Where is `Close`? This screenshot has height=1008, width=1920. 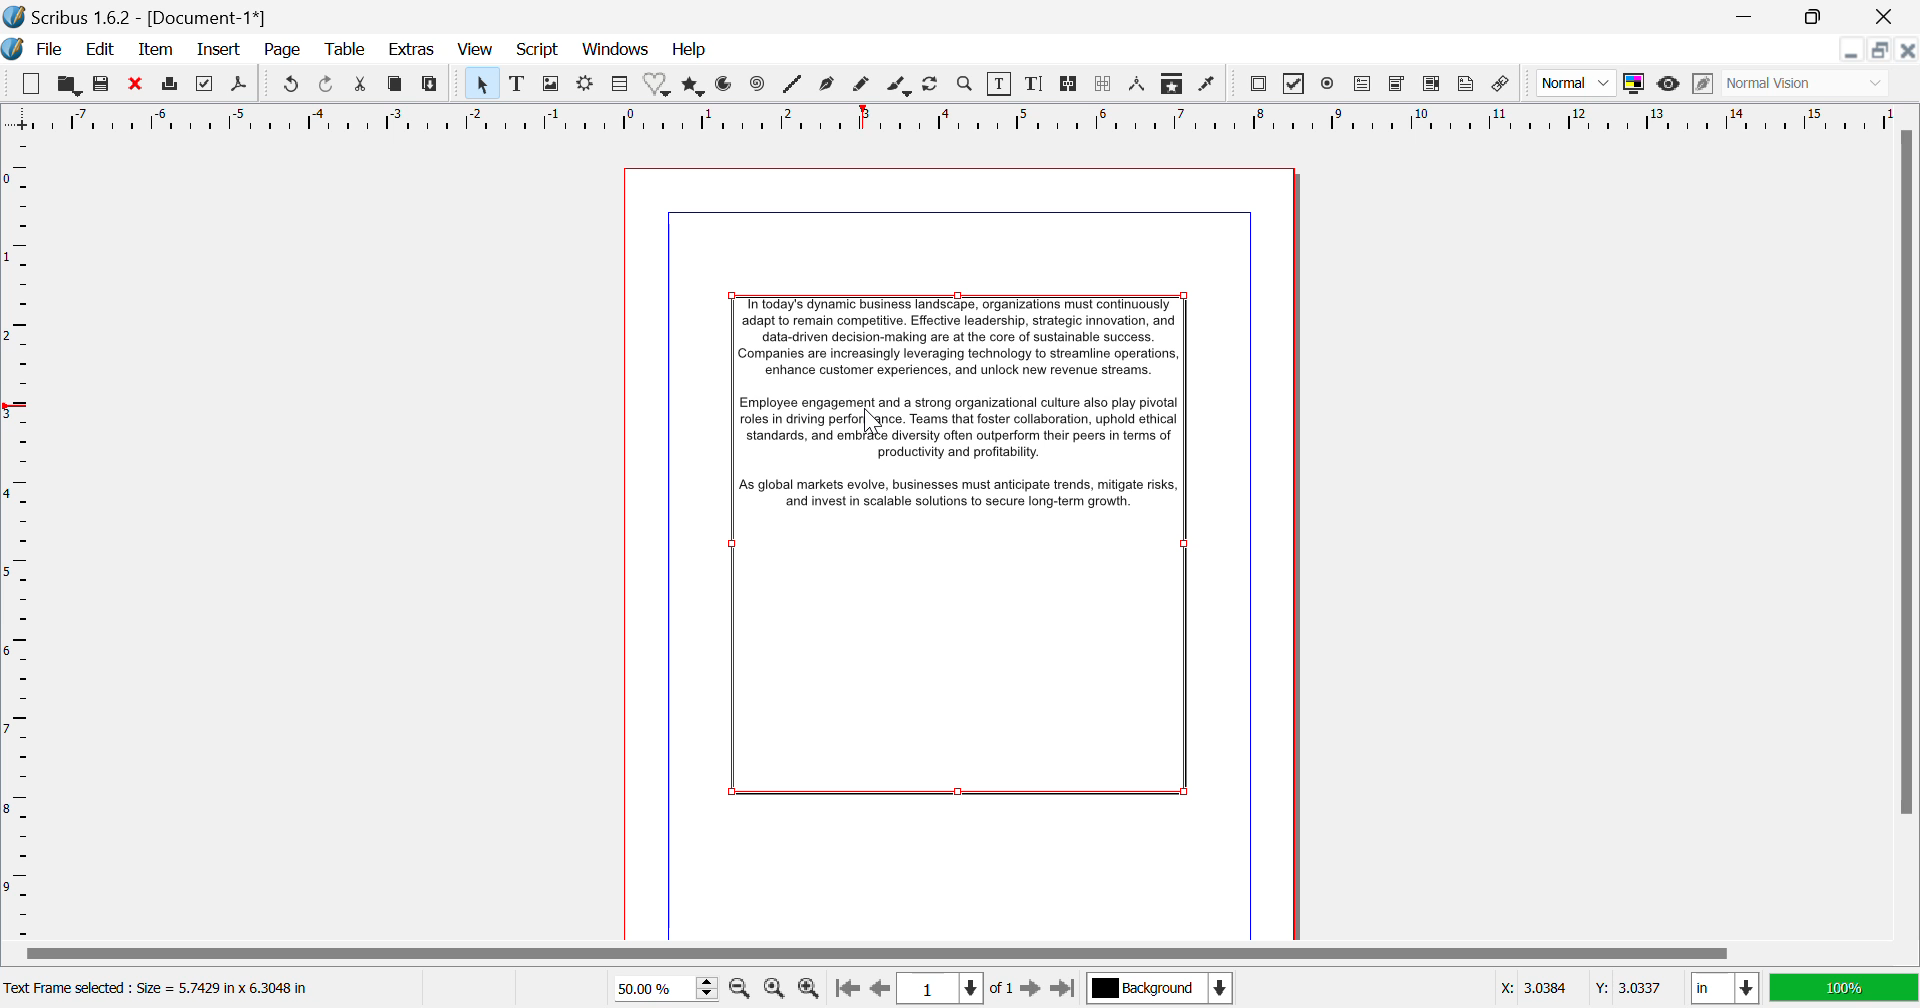
Close is located at coordinates (1908, 52).